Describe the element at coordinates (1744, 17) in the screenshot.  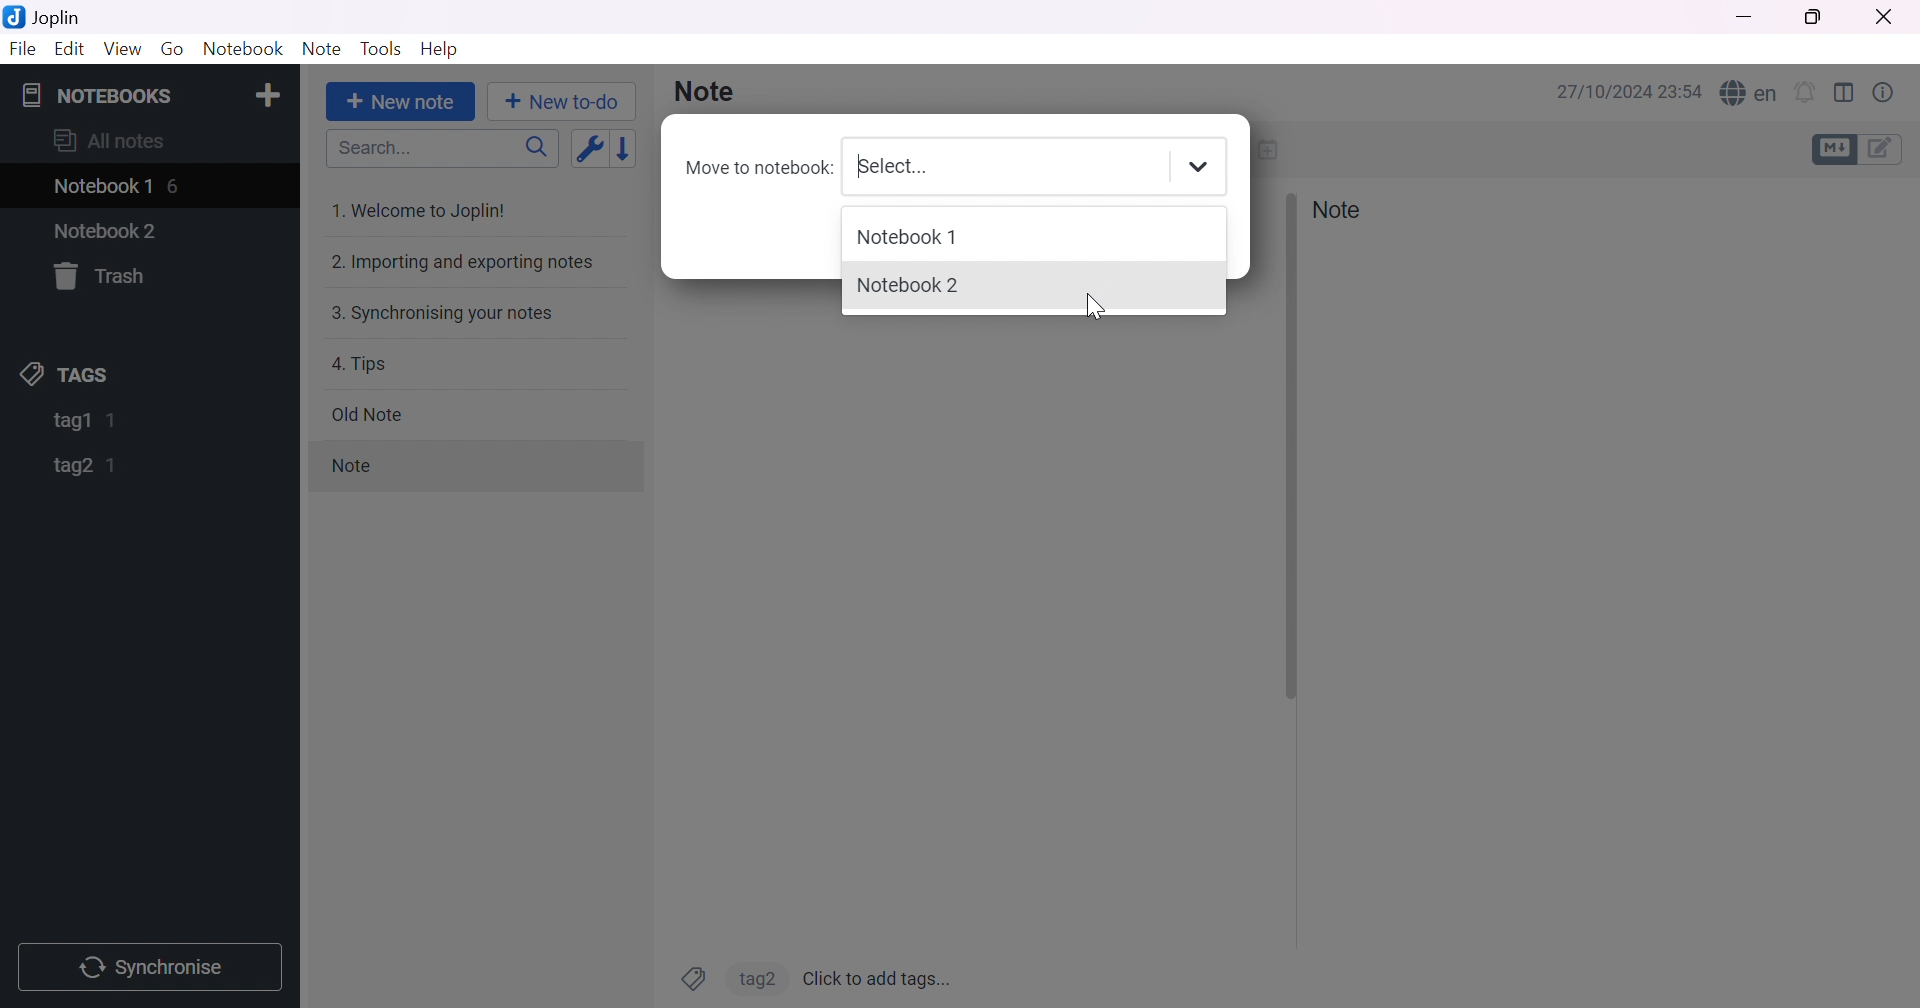
I see `Minimize` at that location.